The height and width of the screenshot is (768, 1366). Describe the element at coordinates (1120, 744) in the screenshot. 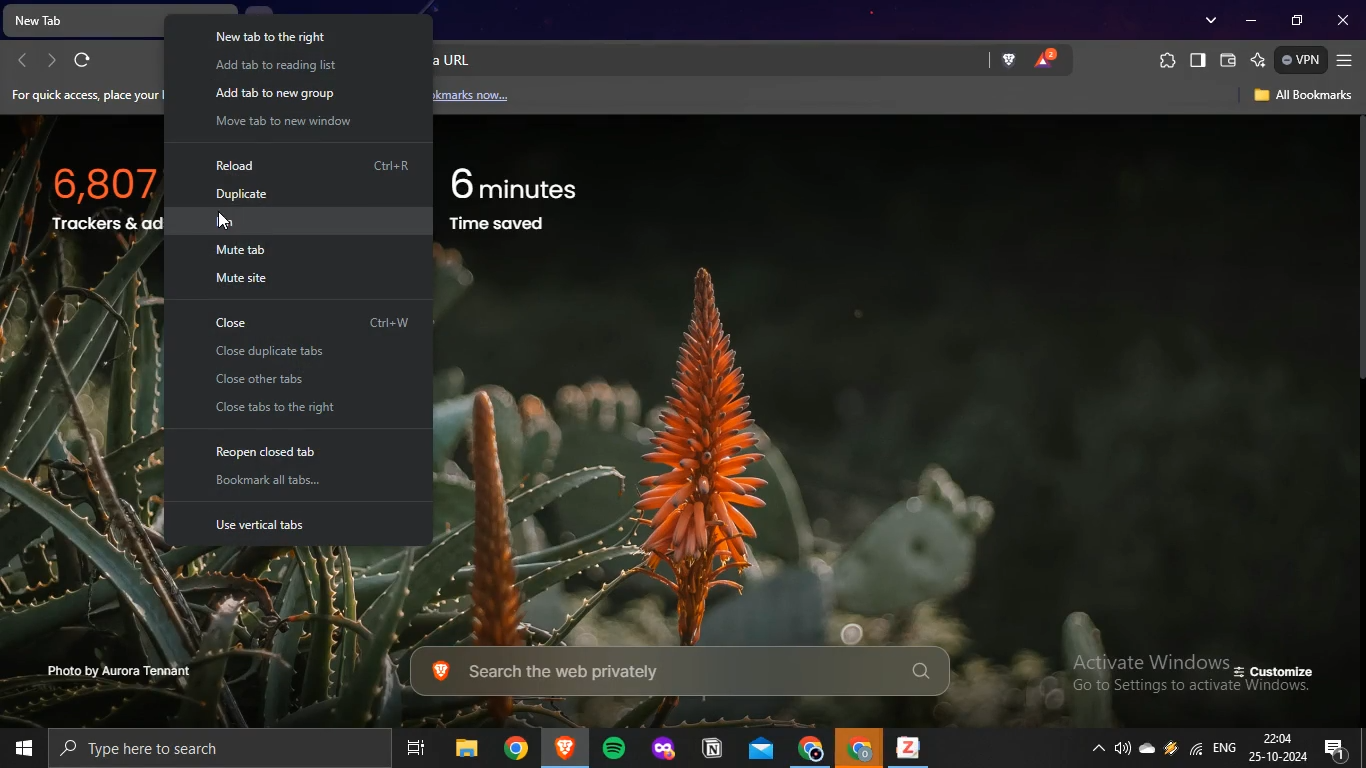

I see `volume` at that location.